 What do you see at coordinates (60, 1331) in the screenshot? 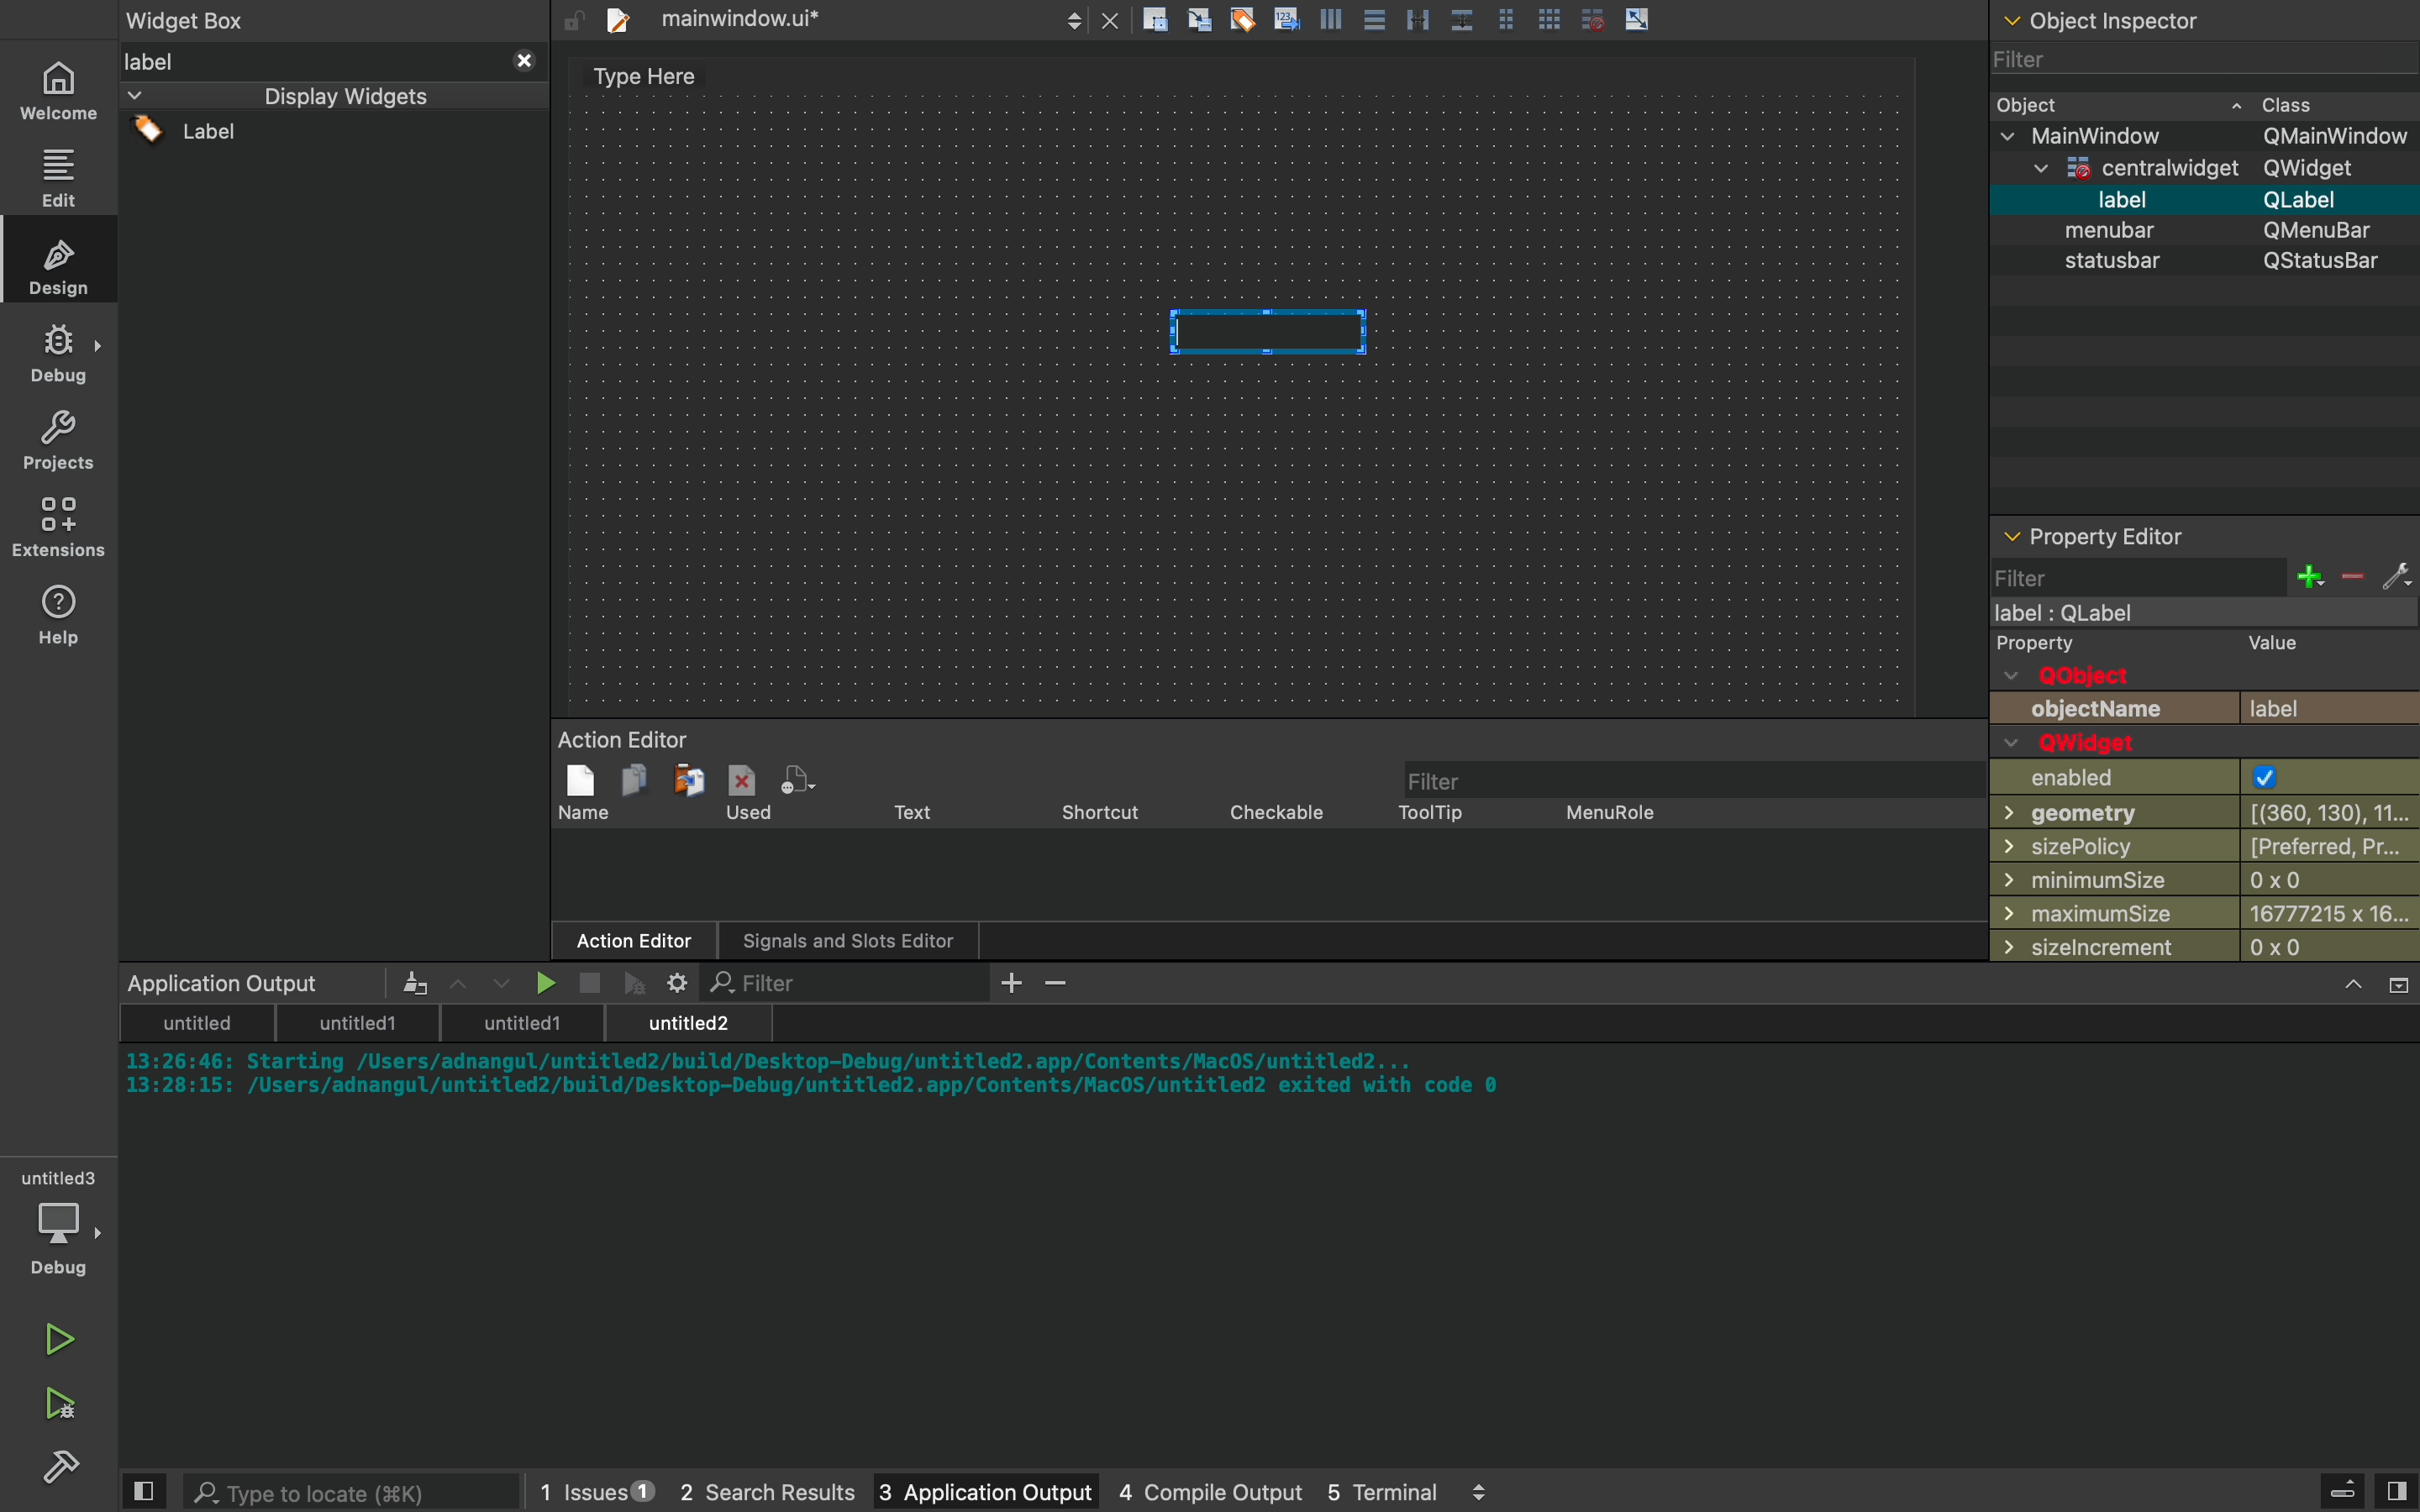
I see `run` at bounding box center [60, 1331].